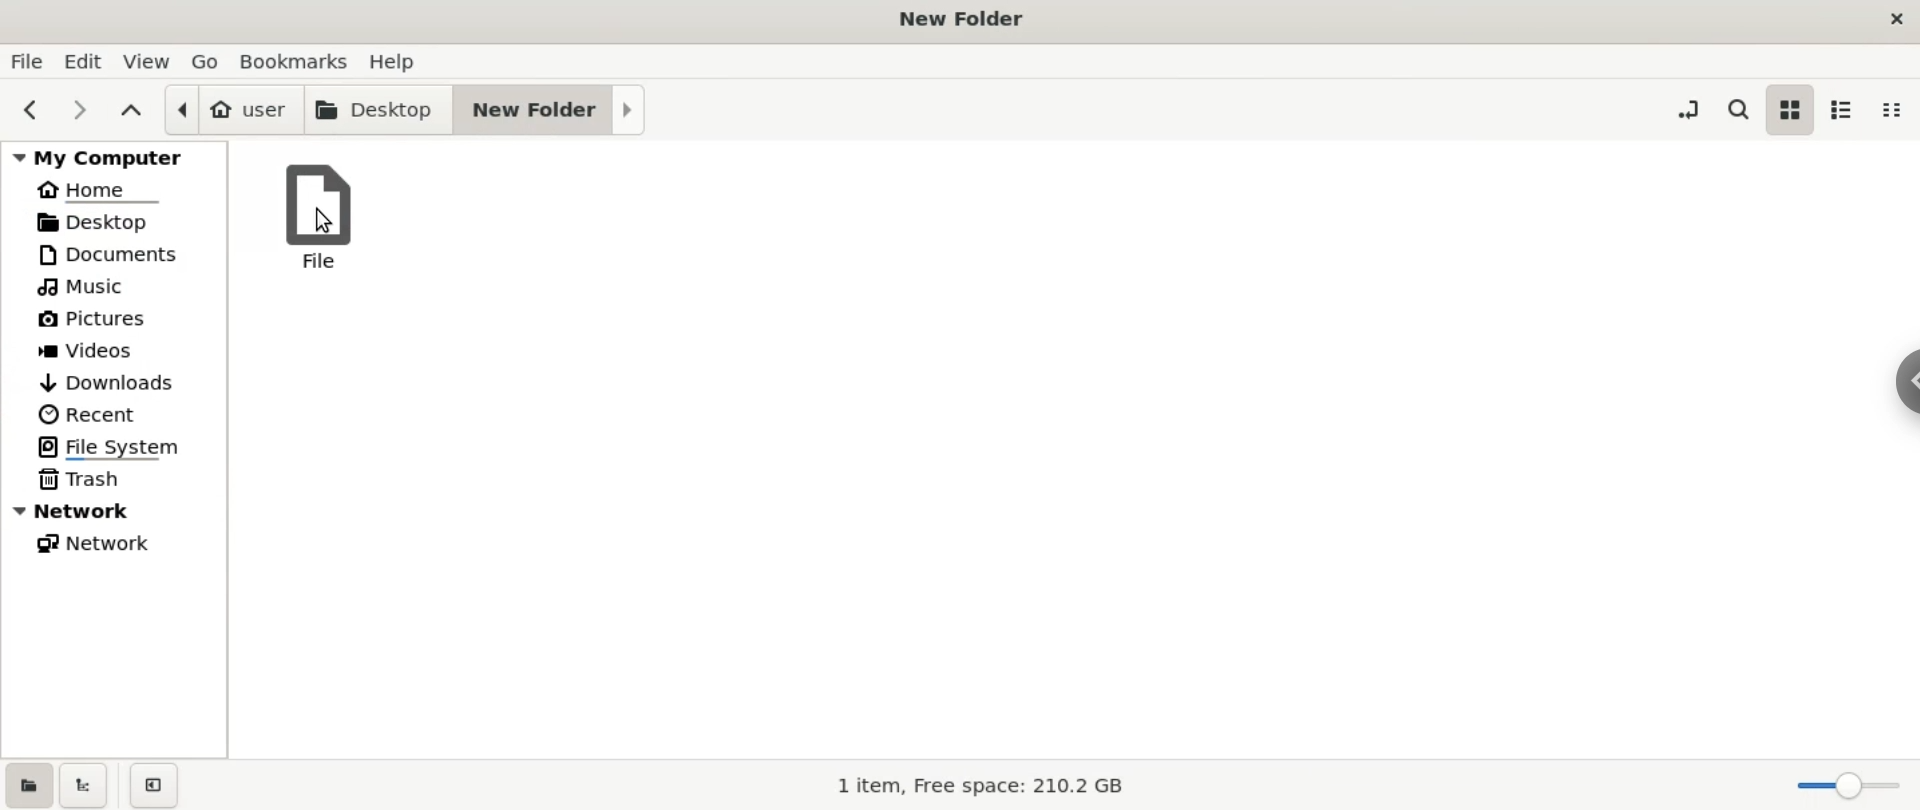 The image size is (1920, 810). What do you see at coordinates (958, 20) in the screenshot?
I see `new folder` at bounding box center [958, 20].